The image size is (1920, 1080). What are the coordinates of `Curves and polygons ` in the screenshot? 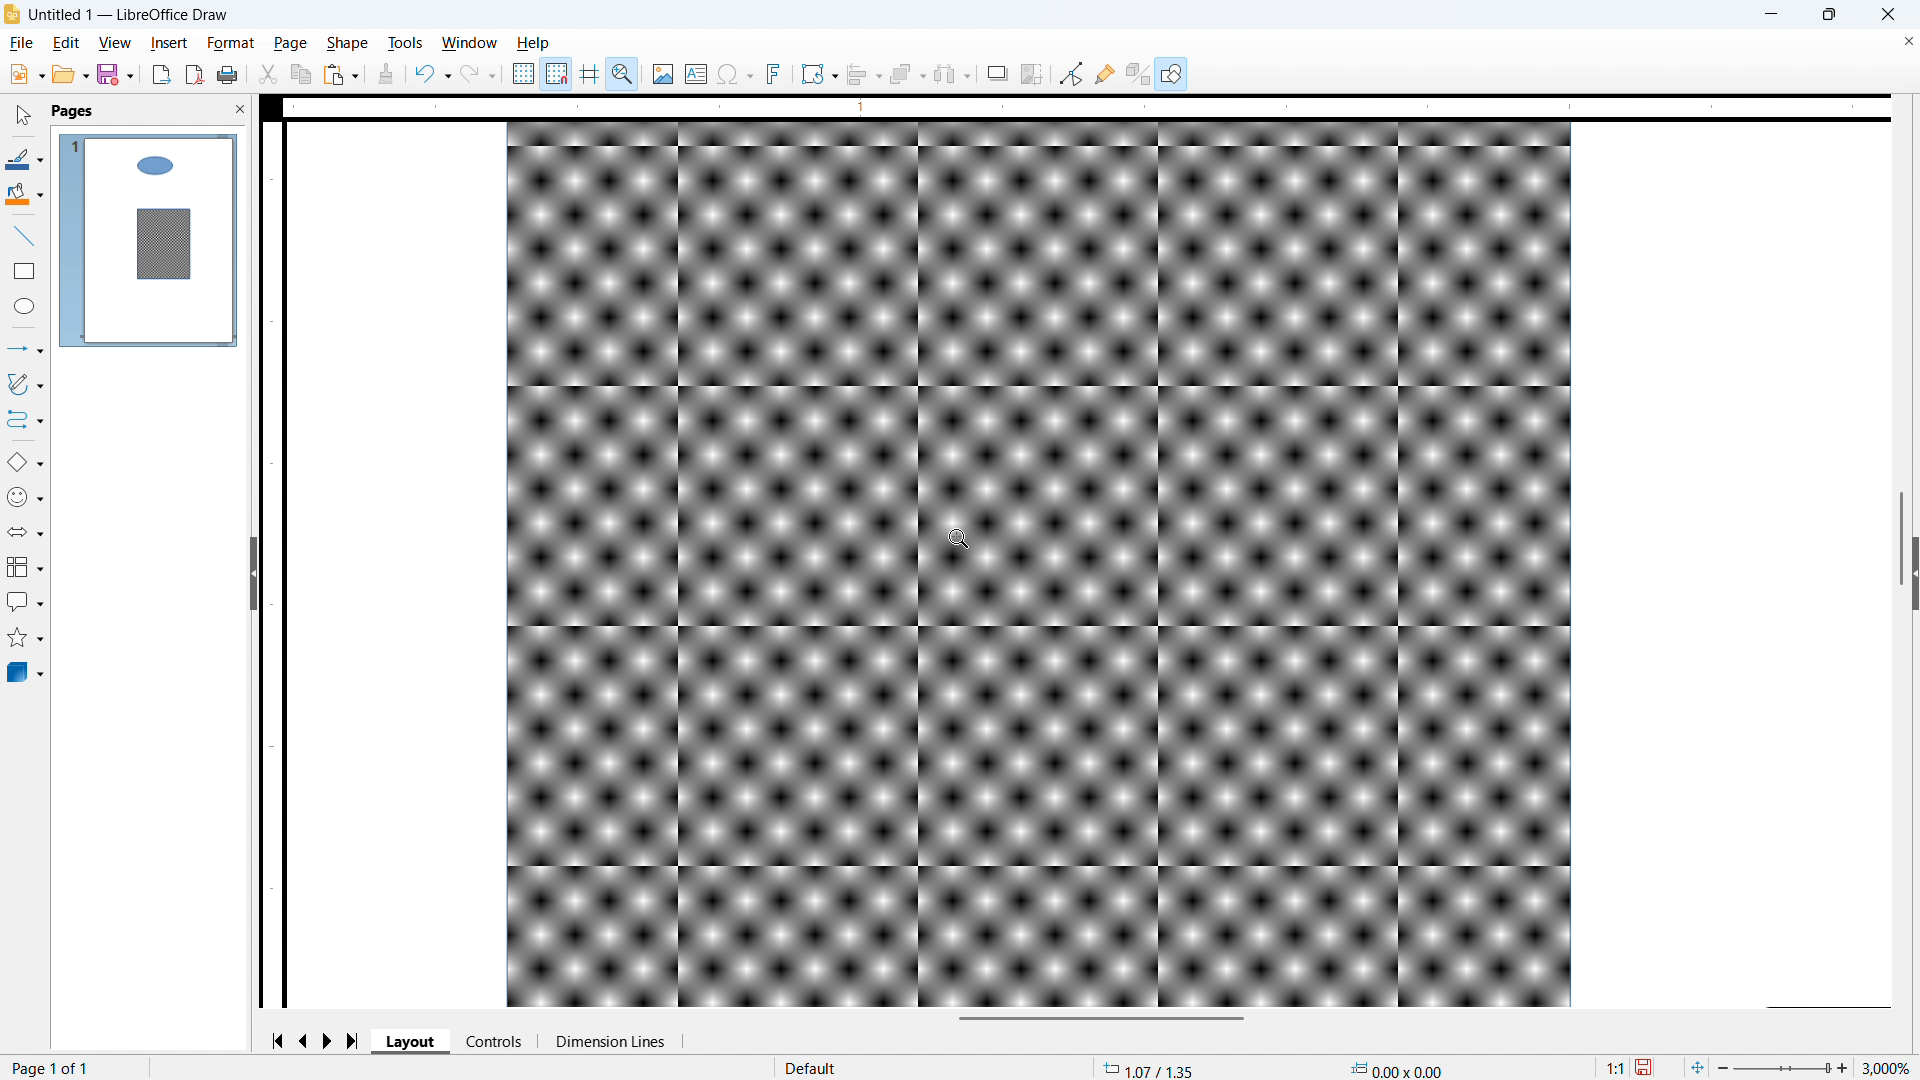 It's located at (25, 384).